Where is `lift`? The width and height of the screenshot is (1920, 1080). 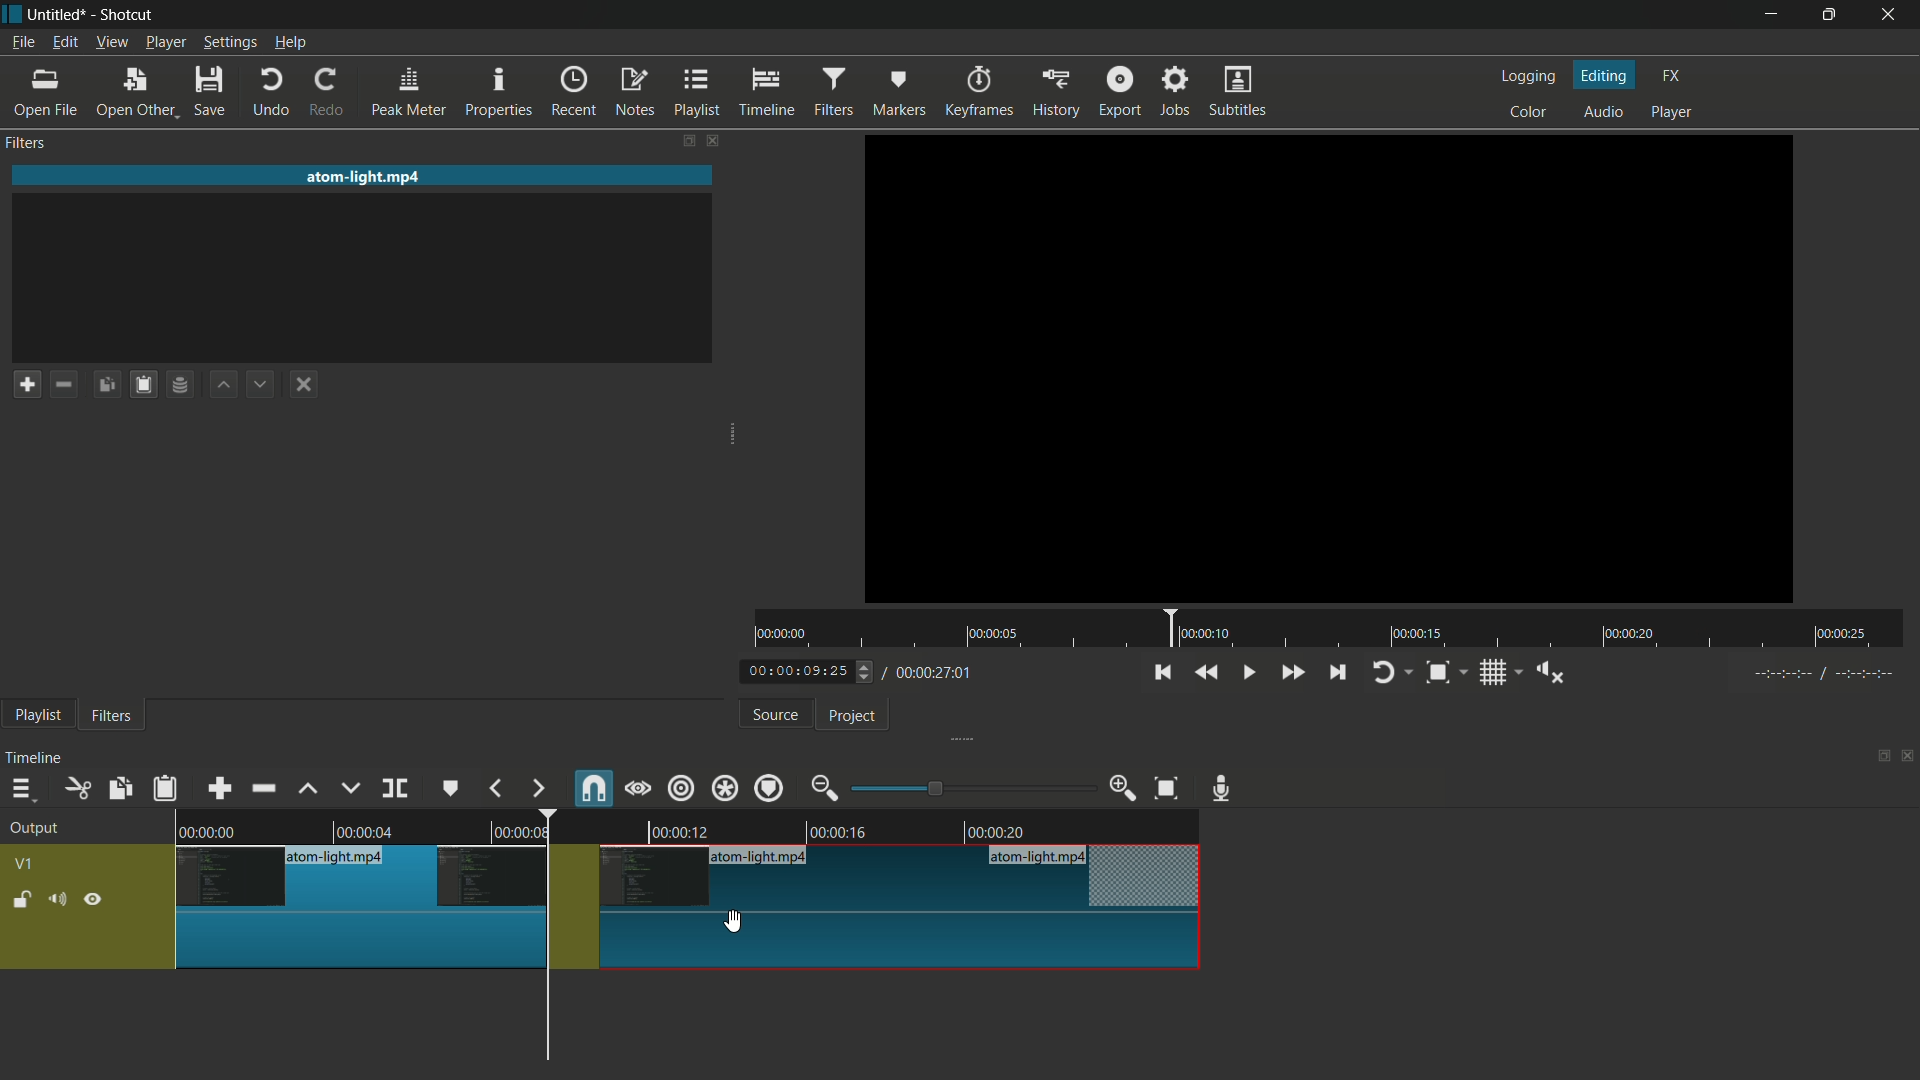
lift is located at coordinates (309, 789).